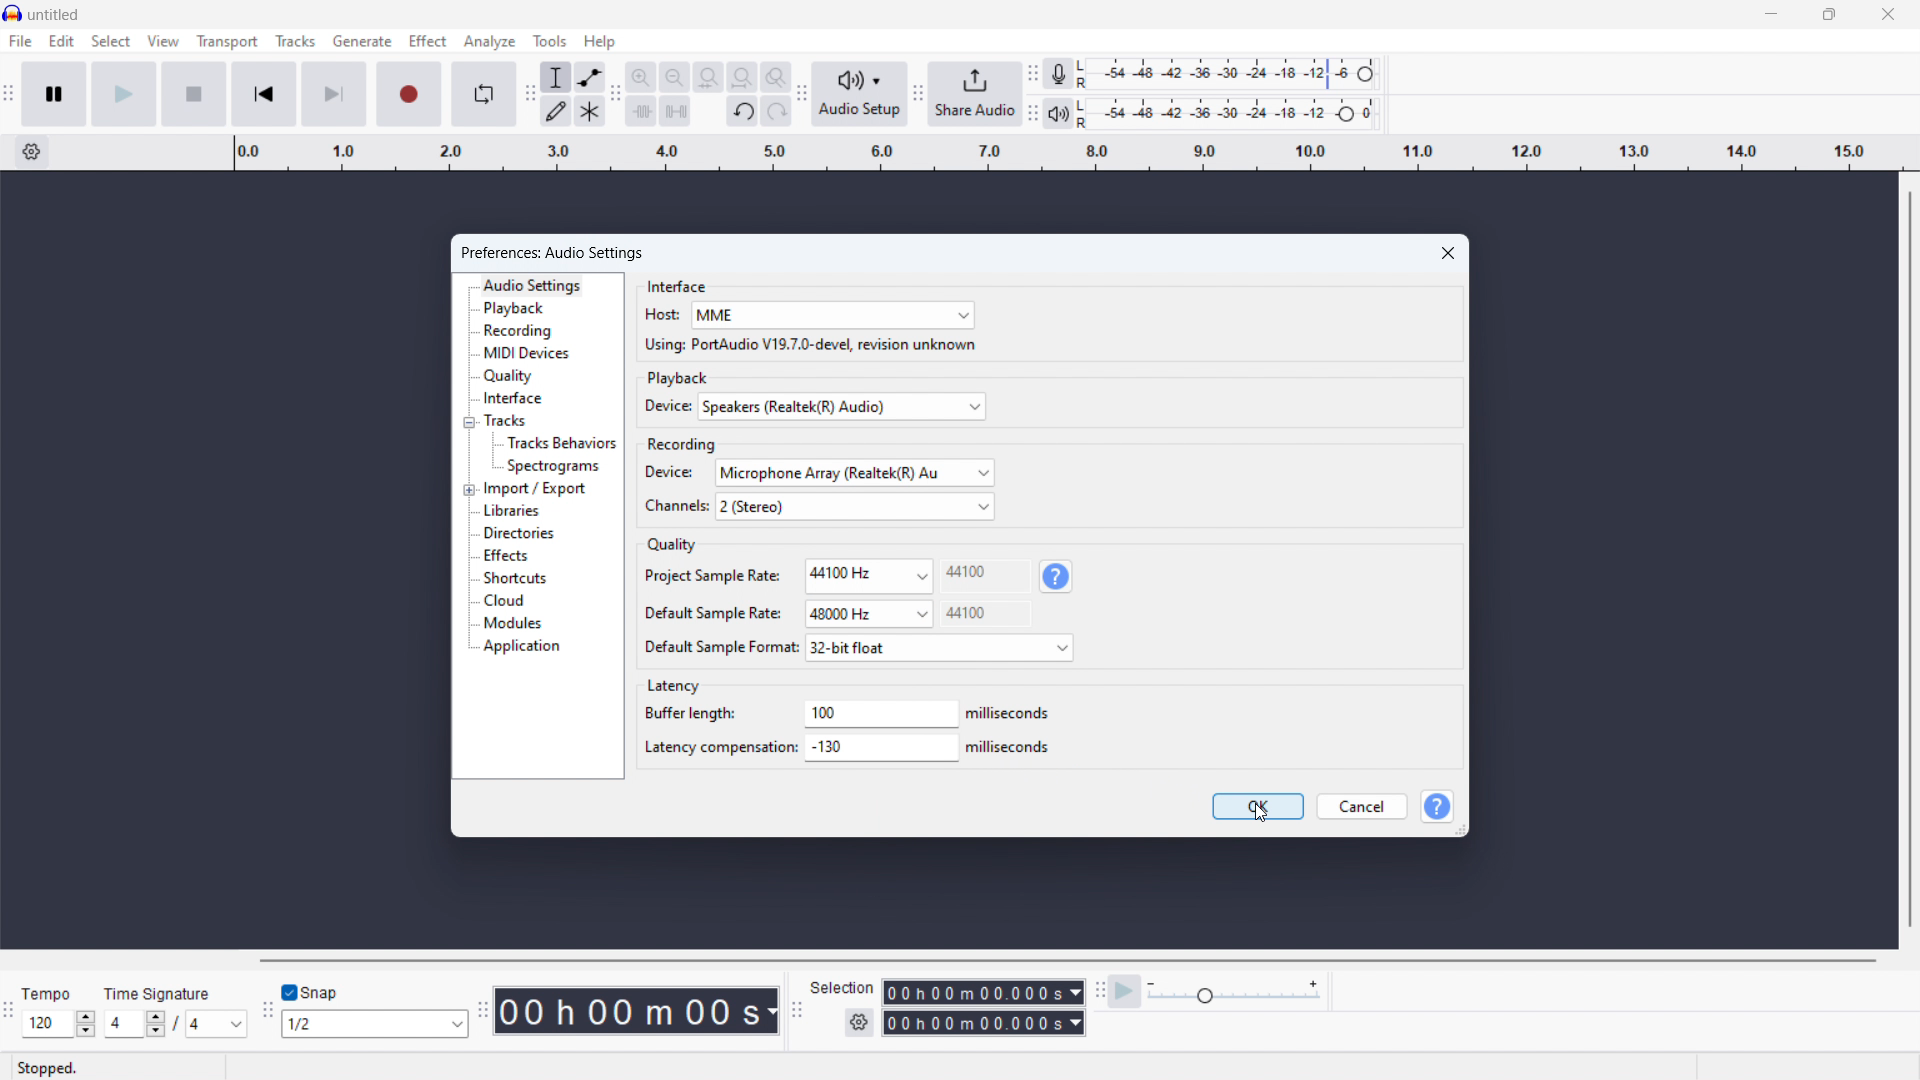 This screenshot has width=1920, height=1080. Describe the element at coordinates (869, 615) in the screenshot. I see `default sample rate adjusted` at that location.